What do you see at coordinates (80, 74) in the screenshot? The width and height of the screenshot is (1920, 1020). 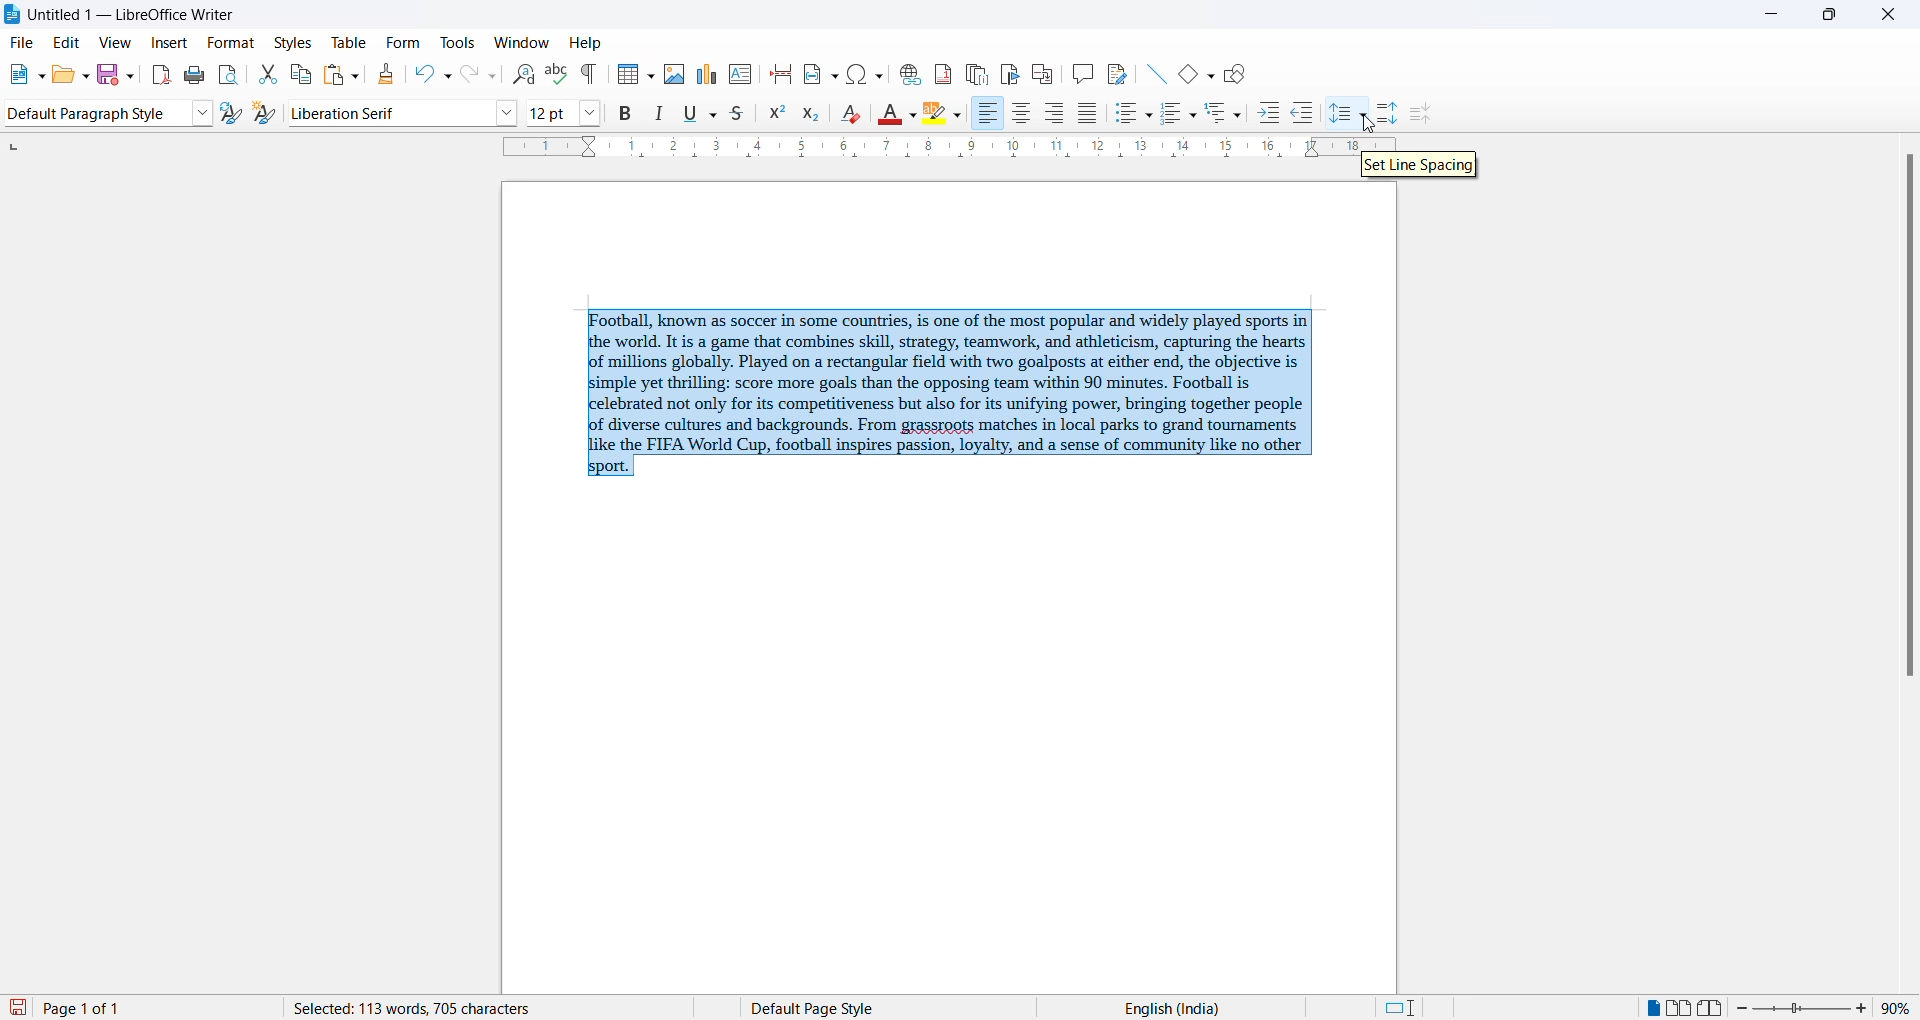 I see `open options` at bounding box center [80, 74].